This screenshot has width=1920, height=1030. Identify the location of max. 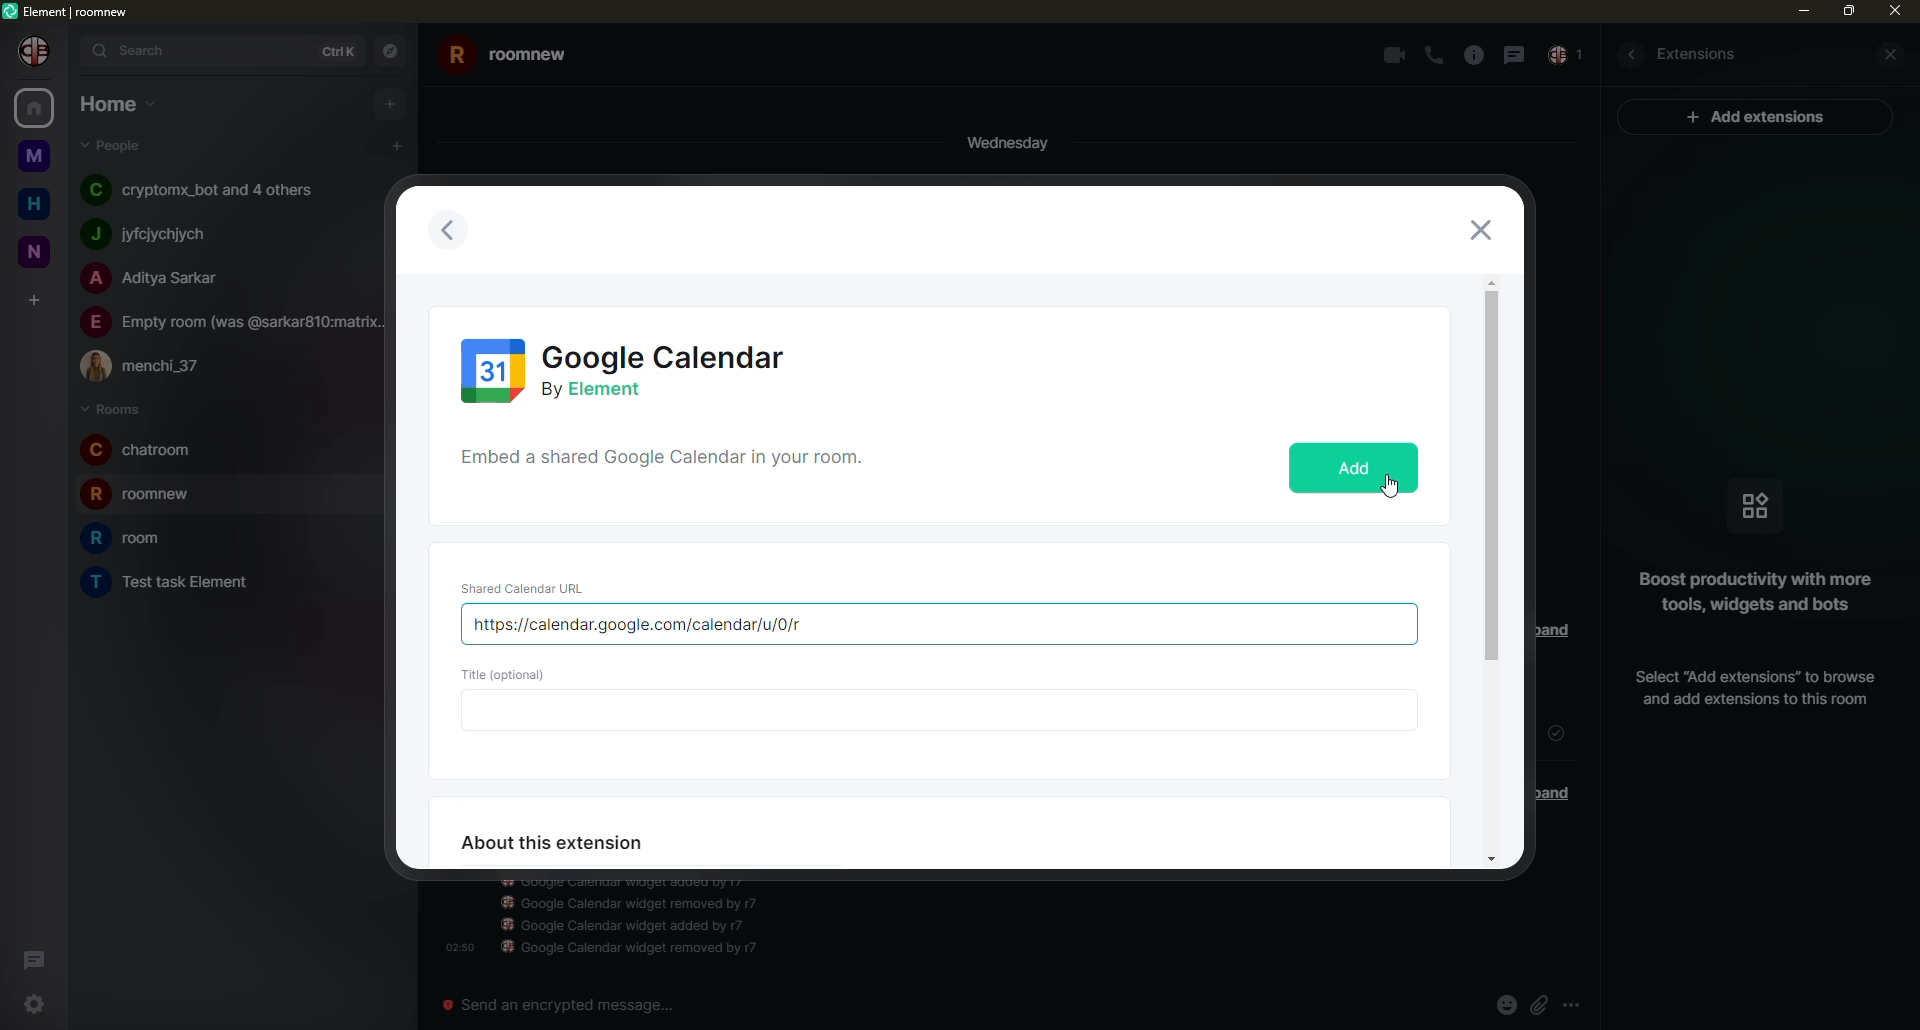
(1846, 13).